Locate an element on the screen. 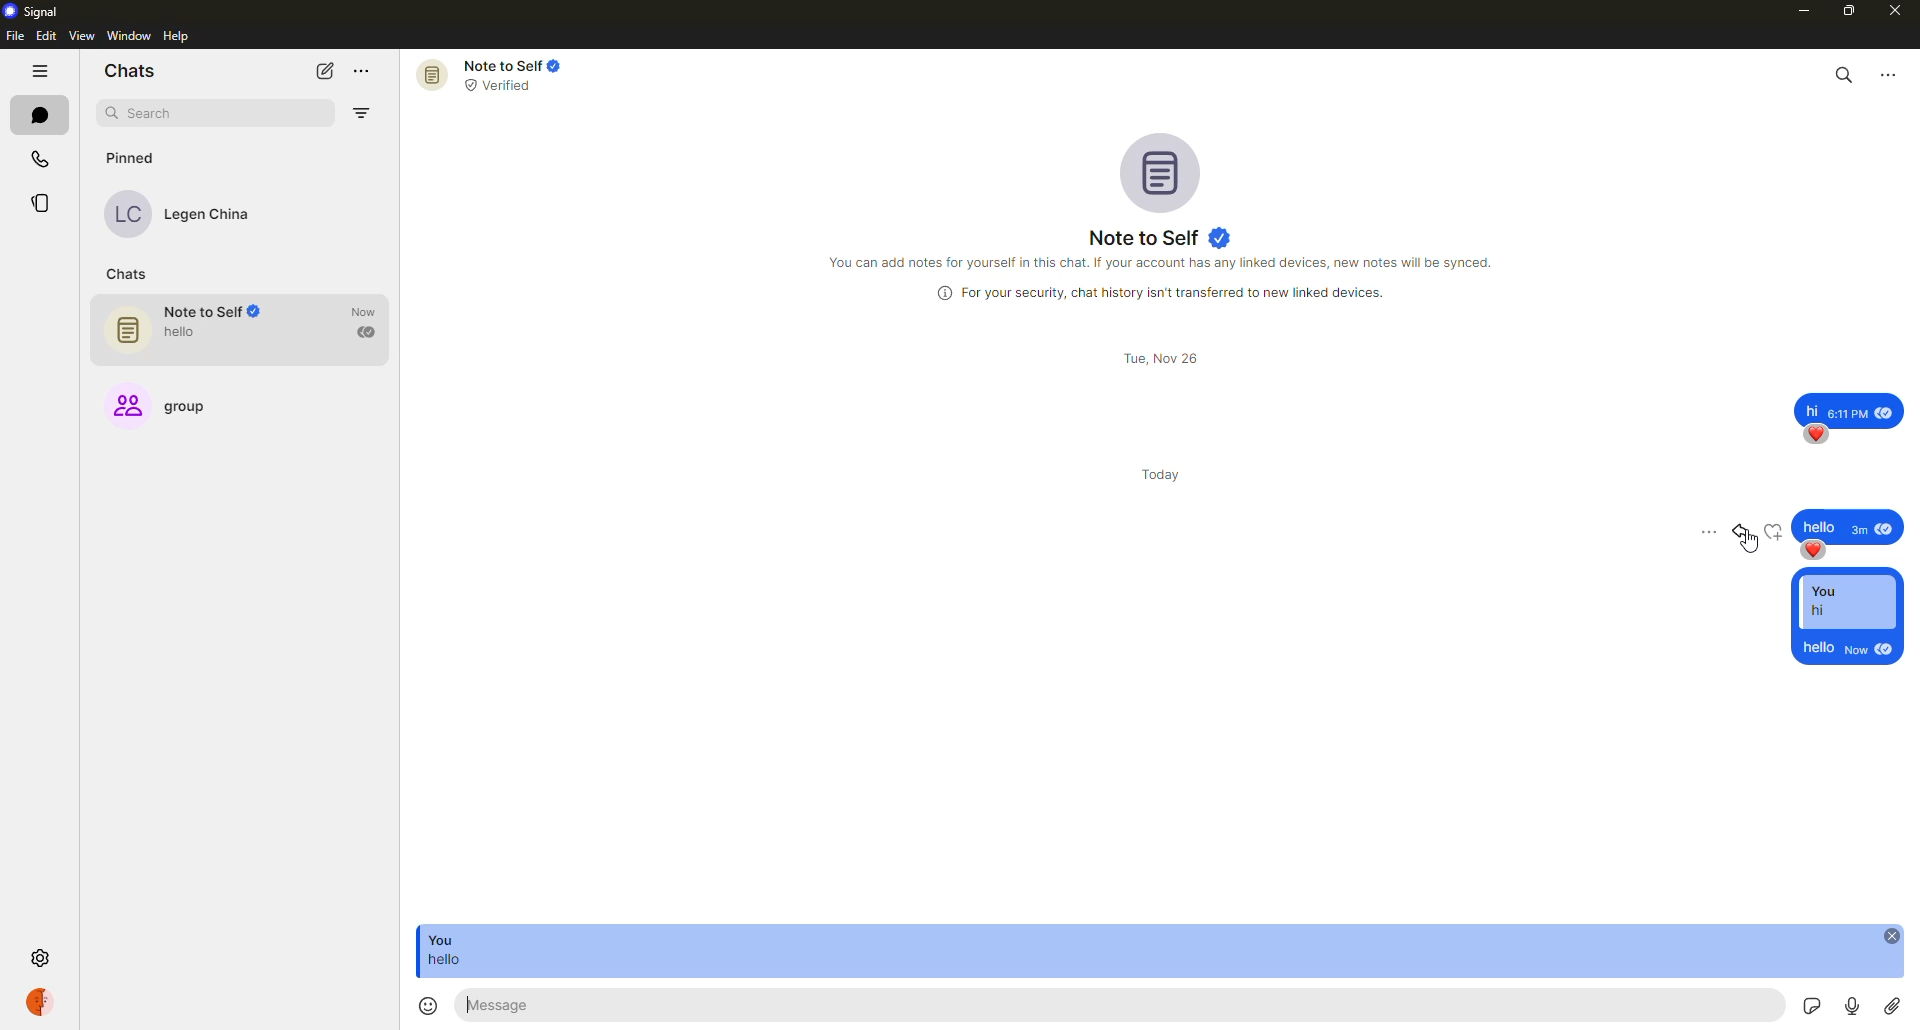 The width and height of the screenshot is (1920, 1030). contact is located at coordinates (192, 214).